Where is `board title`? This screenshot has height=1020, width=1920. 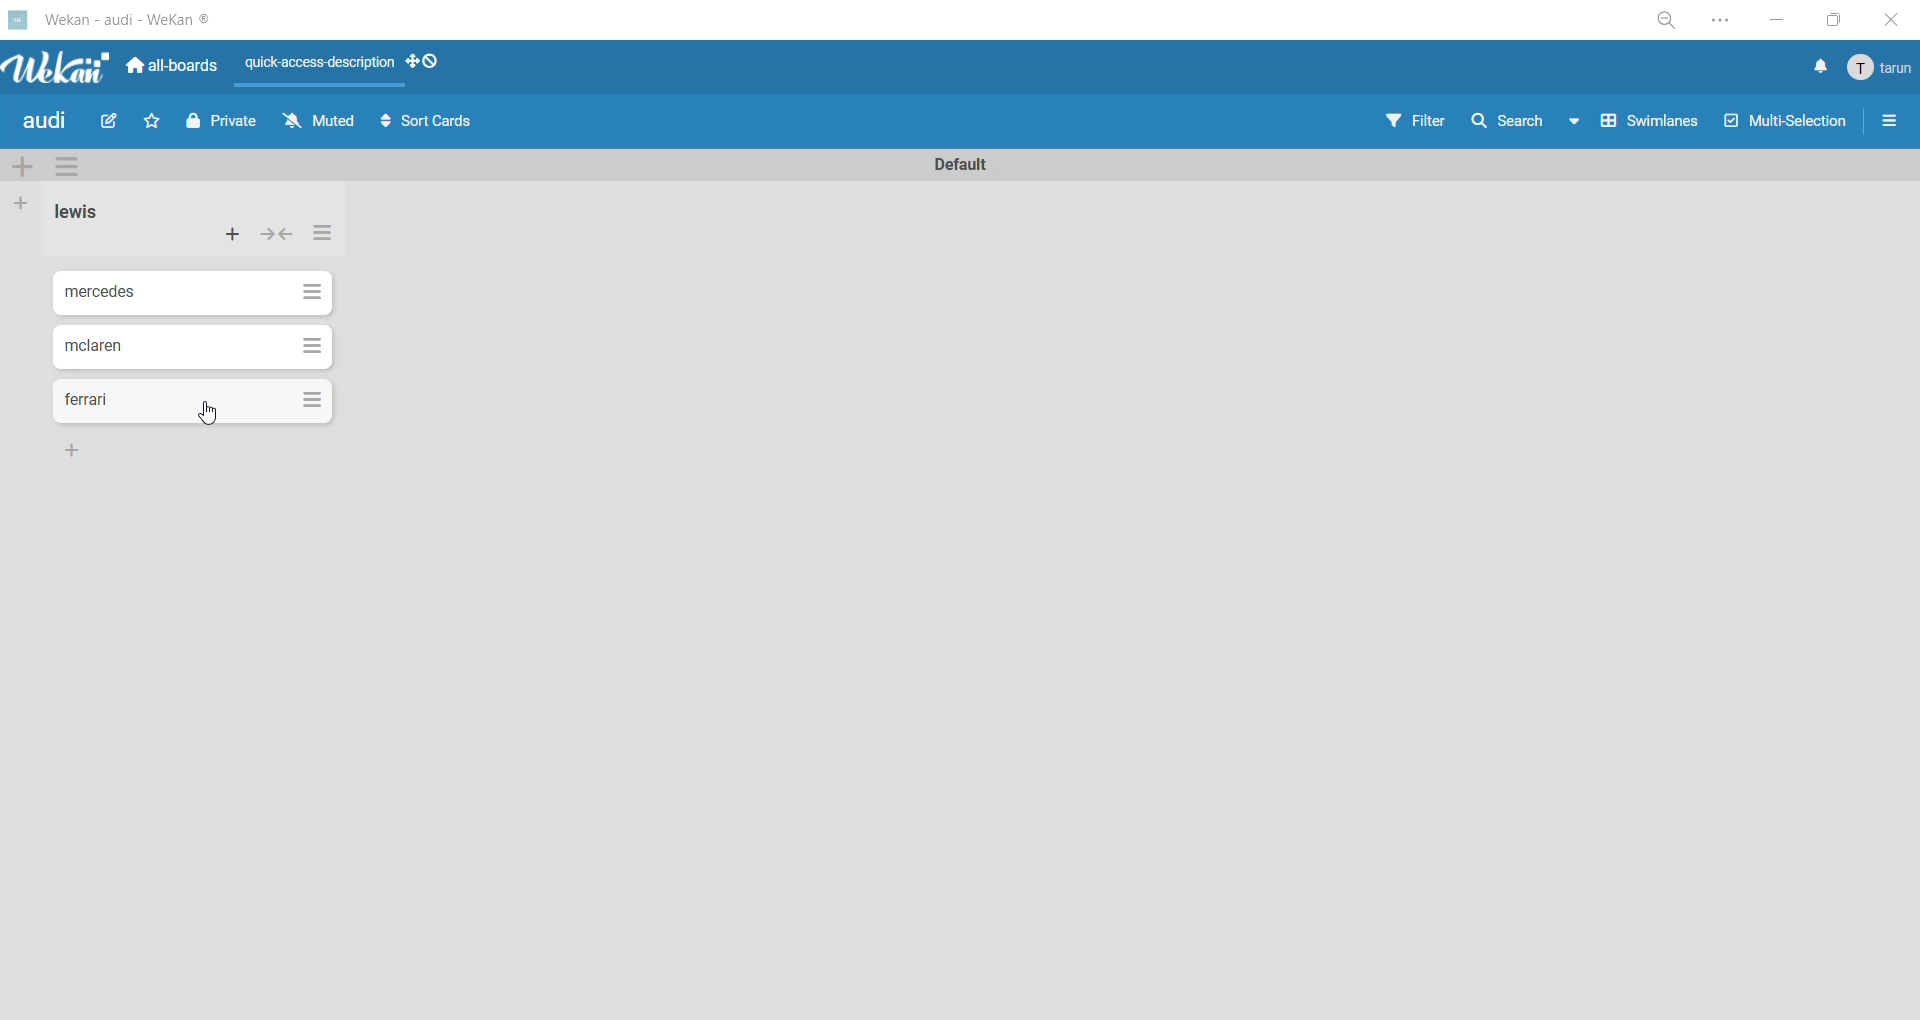
board title is located at coordinates (45, 123).